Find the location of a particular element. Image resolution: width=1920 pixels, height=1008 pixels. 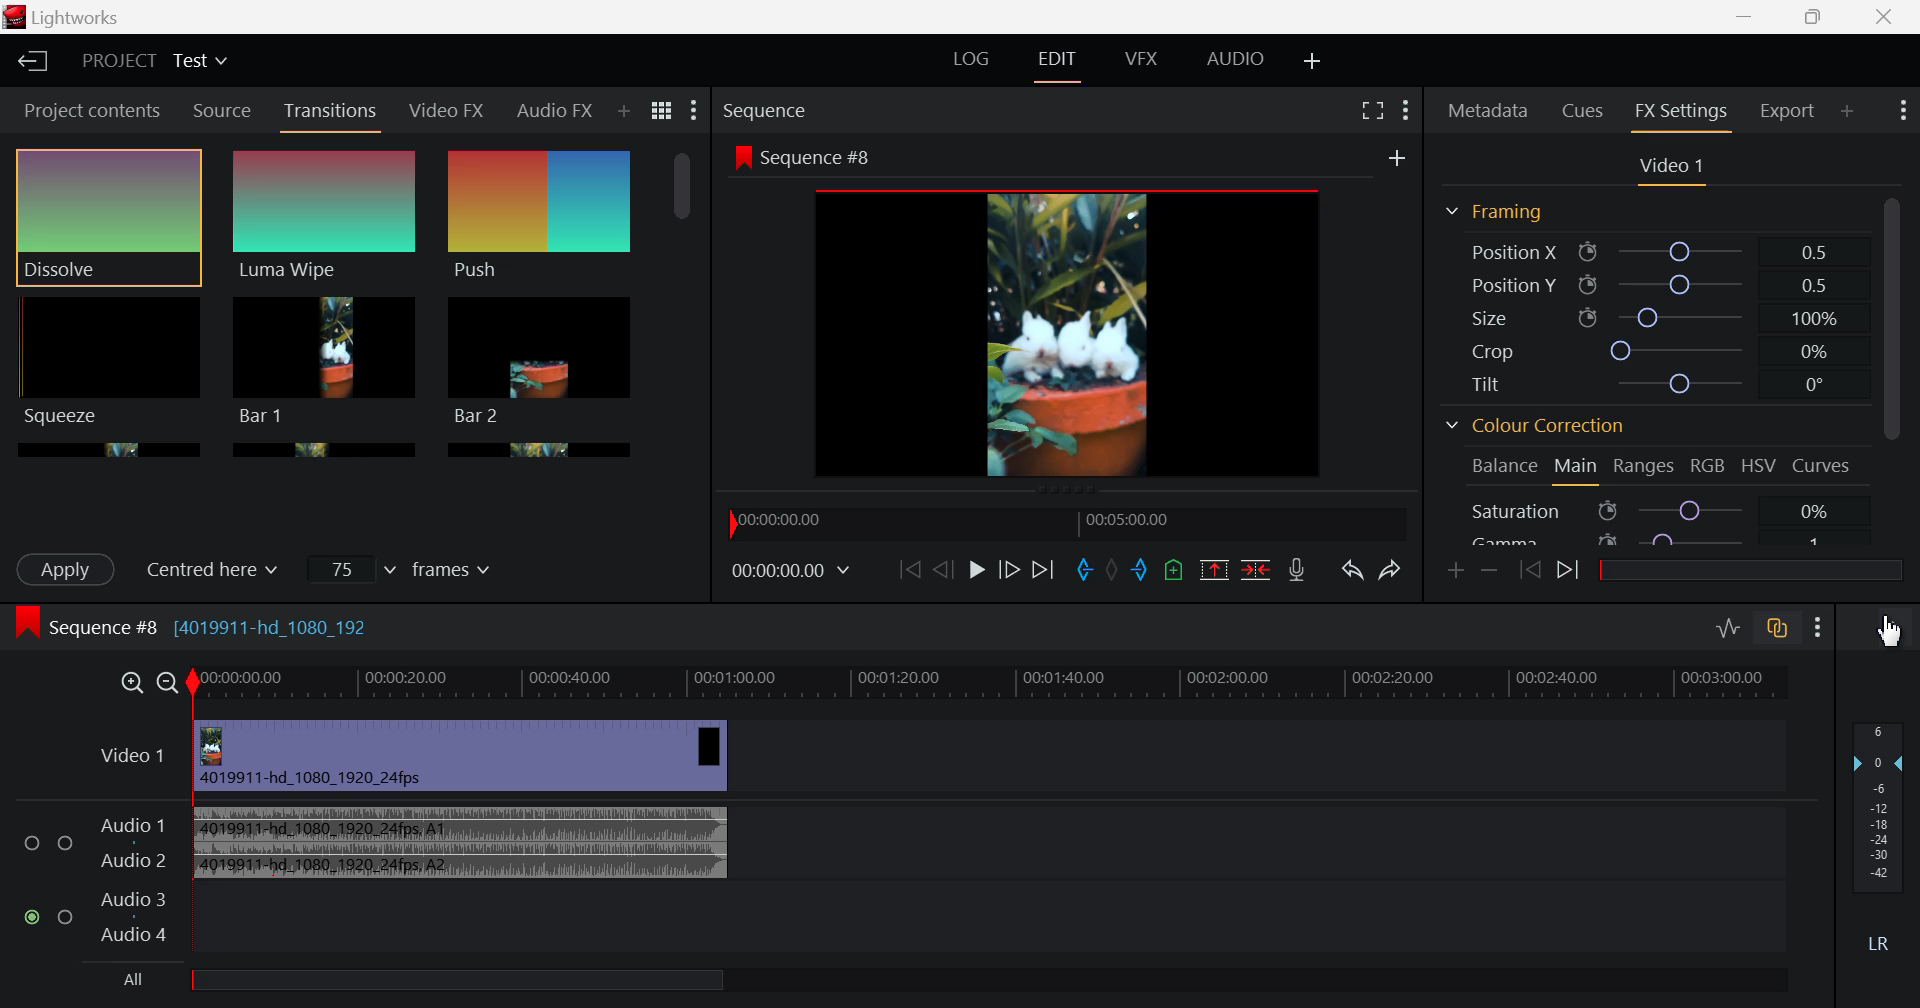

Audio FX is located at coordinates (553, 114).